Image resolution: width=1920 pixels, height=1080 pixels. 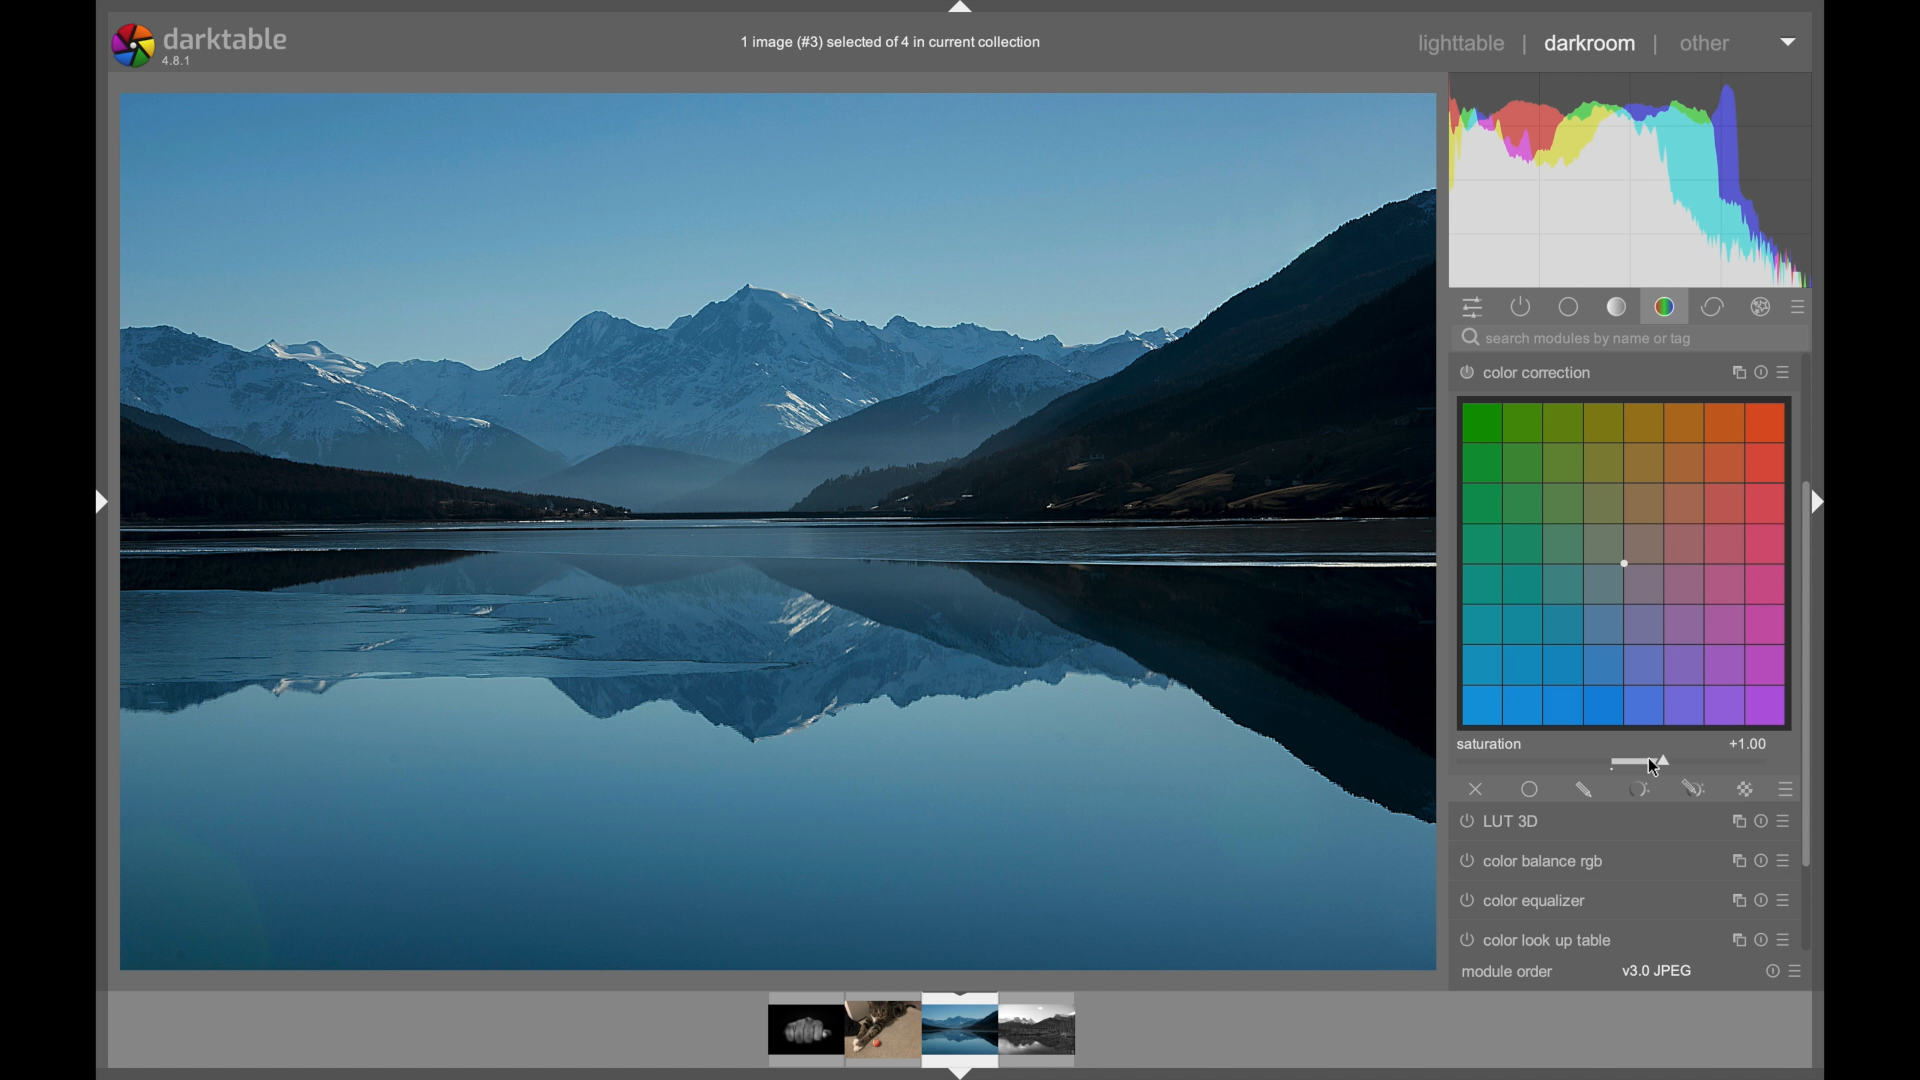 I want to click on more options, so click(x=1788, y=971).